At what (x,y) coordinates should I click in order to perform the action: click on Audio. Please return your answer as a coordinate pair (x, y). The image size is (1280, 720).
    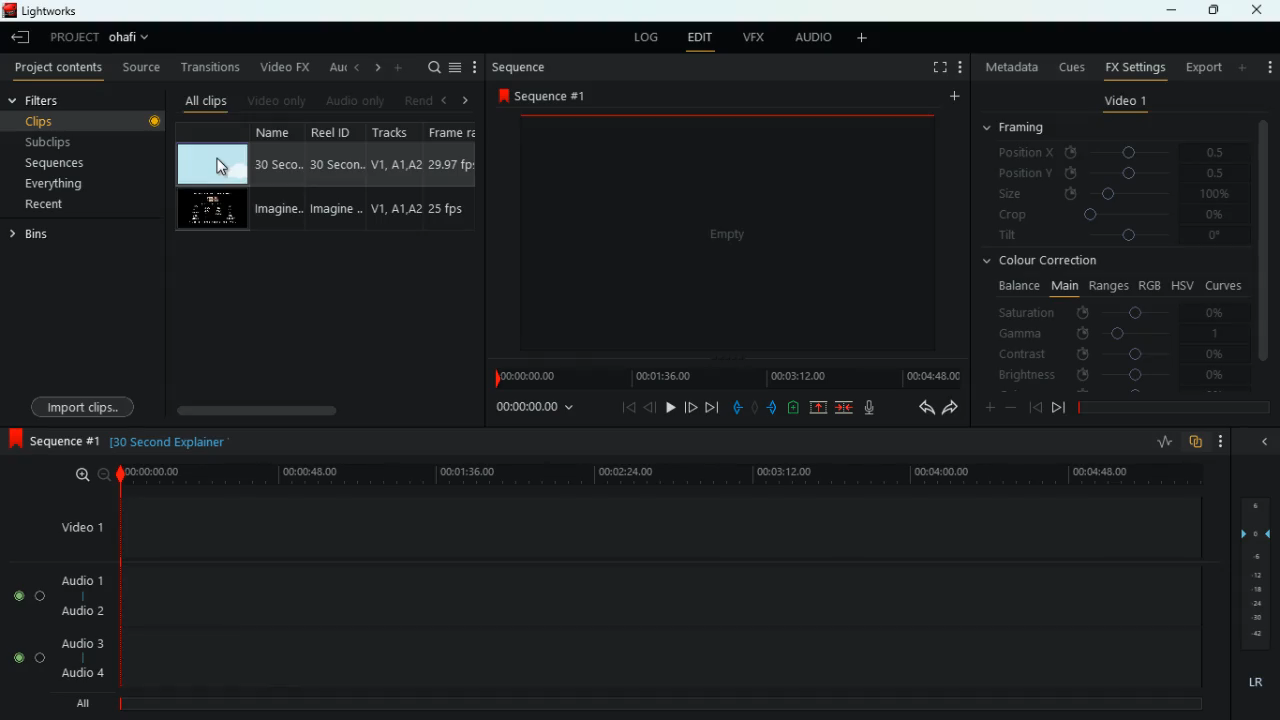
    Looking at the image, I should click on (28, 596).